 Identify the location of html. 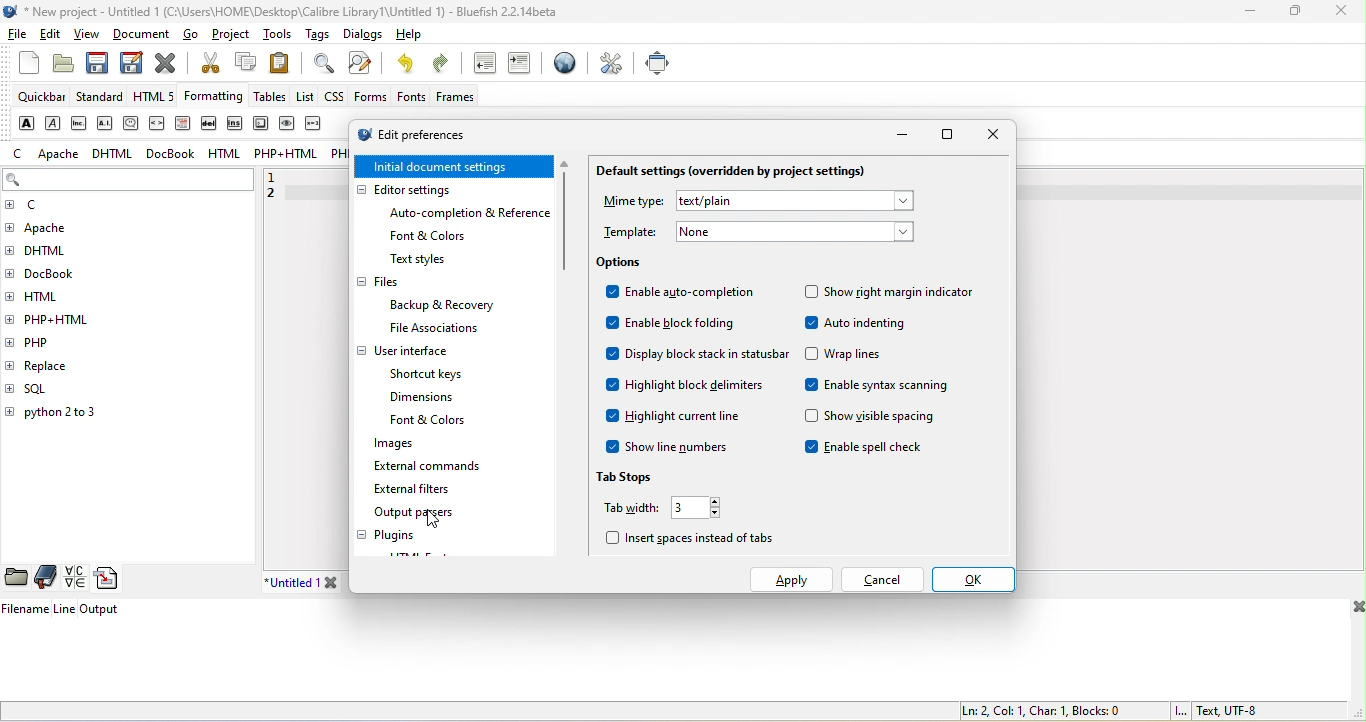
(51, 294).